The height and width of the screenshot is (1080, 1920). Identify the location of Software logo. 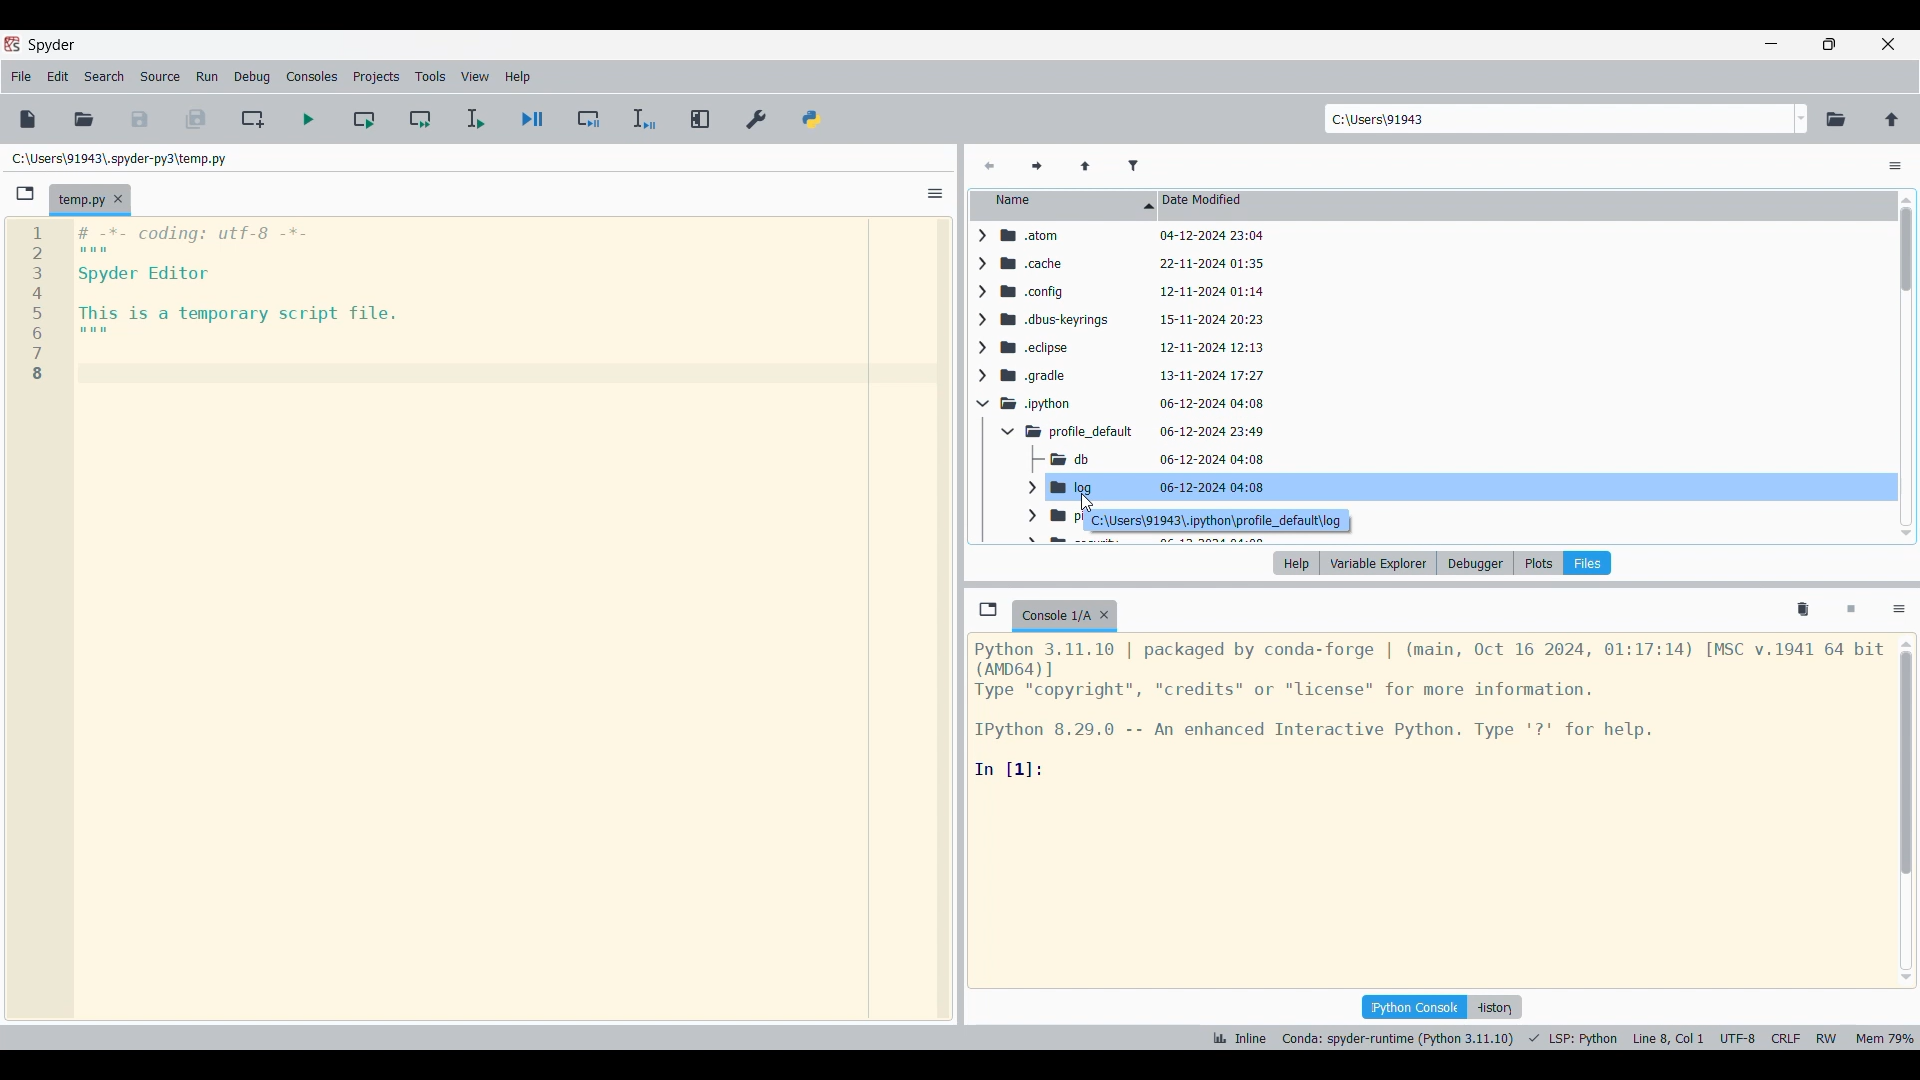
(12, 44).